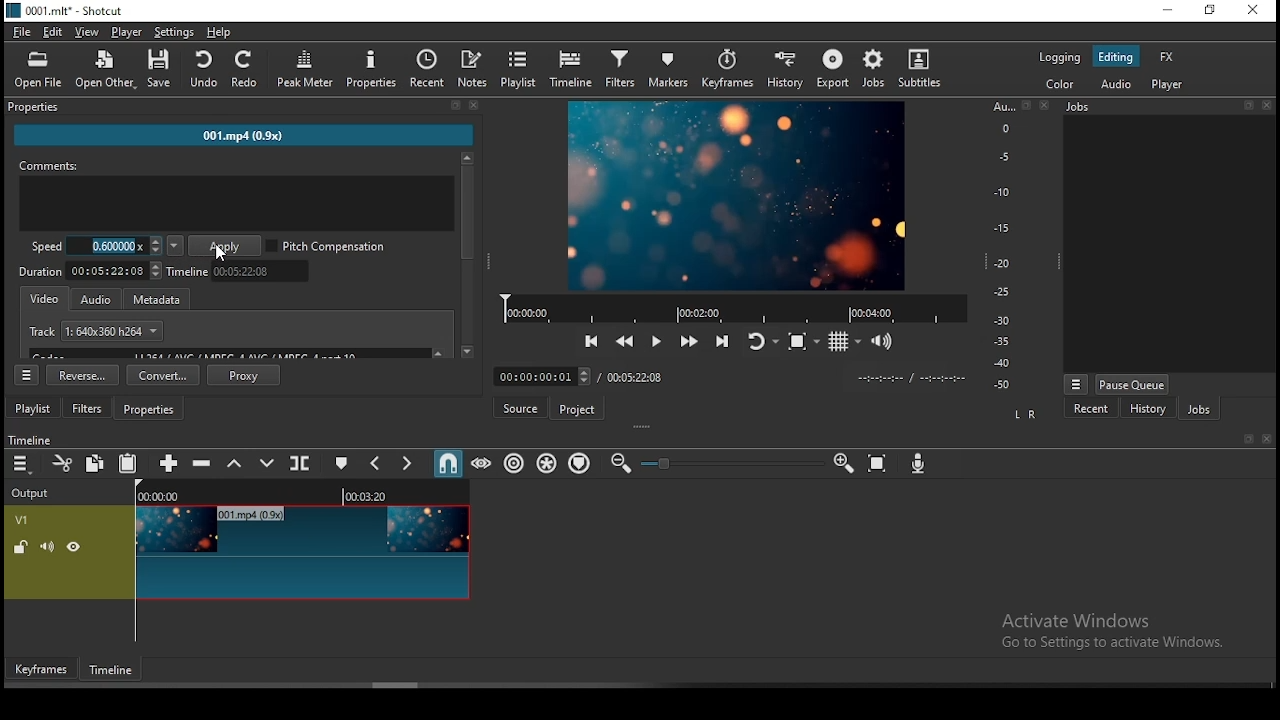 This screenshot has width=1280, height=720. What do you see at coordinates (395, 685) in the screenshot?
I see `scroll bar` at bounding box center [395, 685].